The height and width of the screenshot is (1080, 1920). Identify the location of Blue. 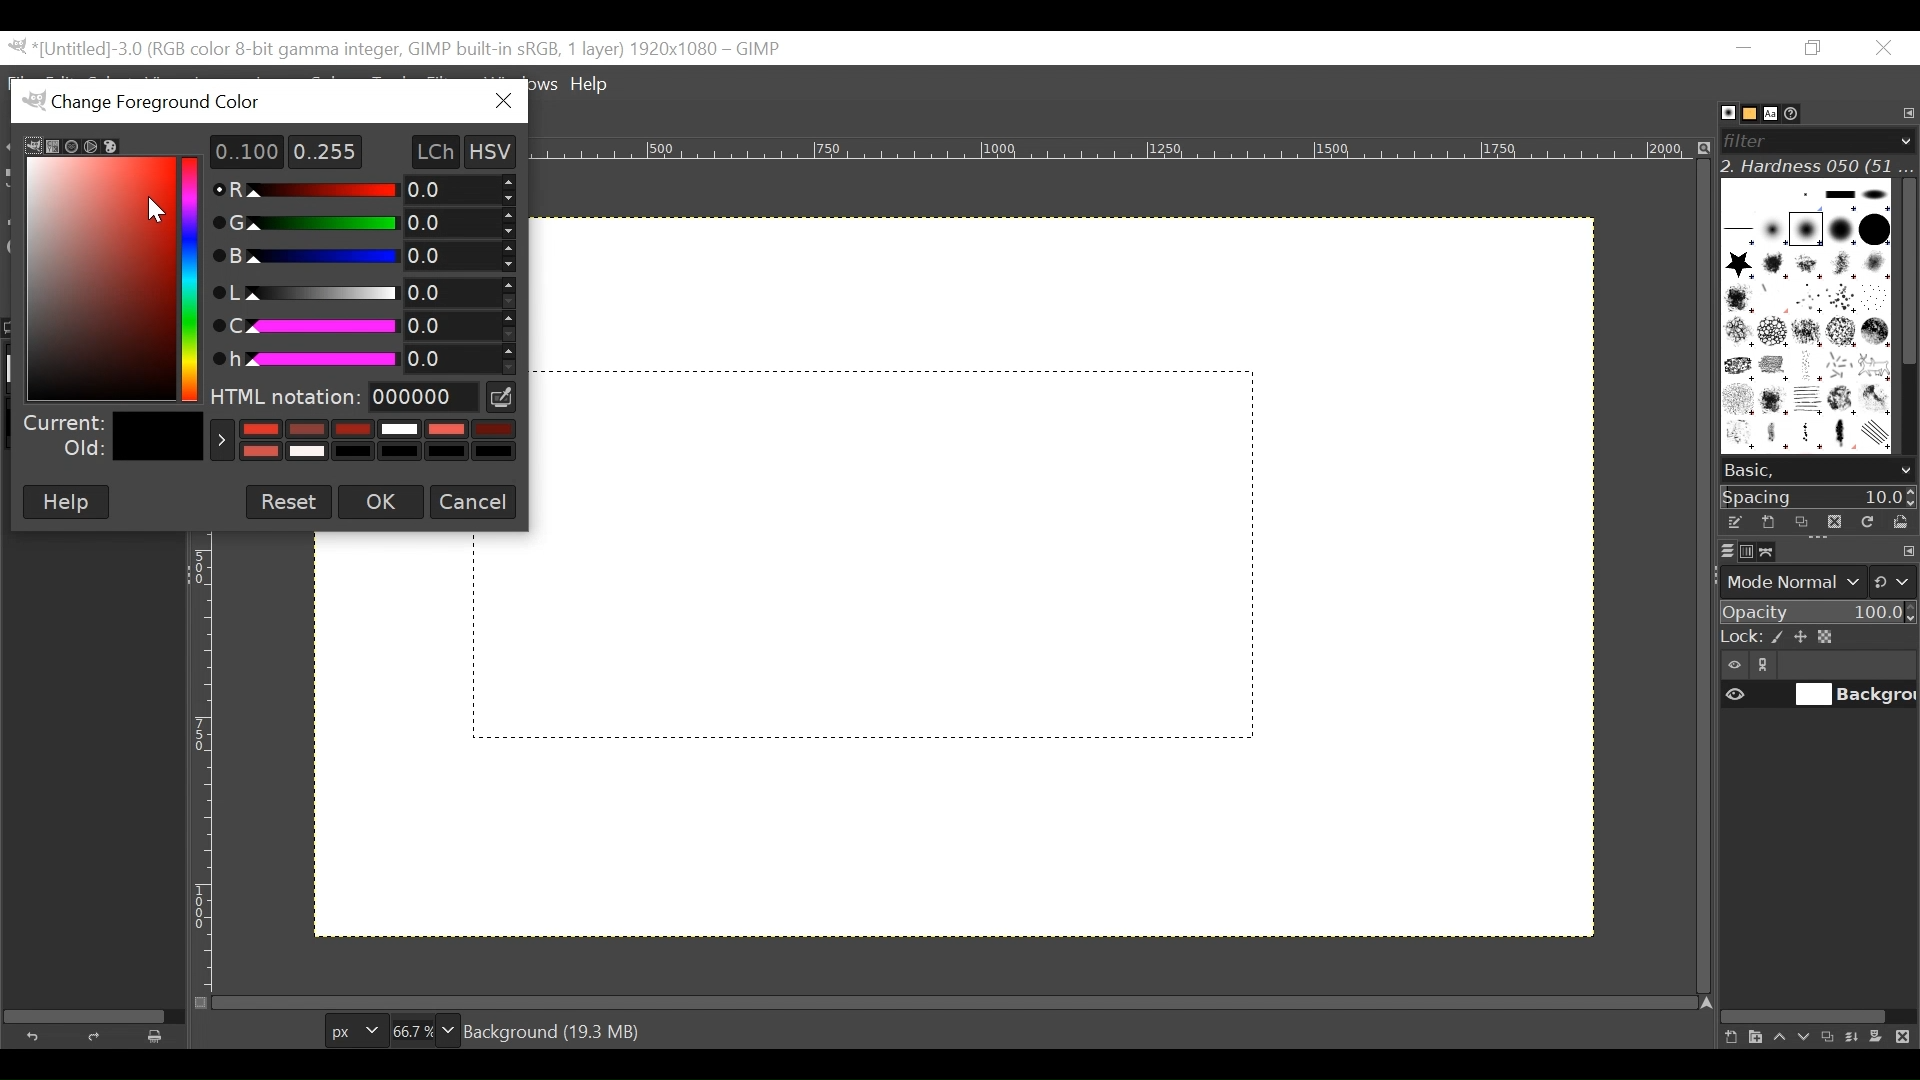
(363, 255).